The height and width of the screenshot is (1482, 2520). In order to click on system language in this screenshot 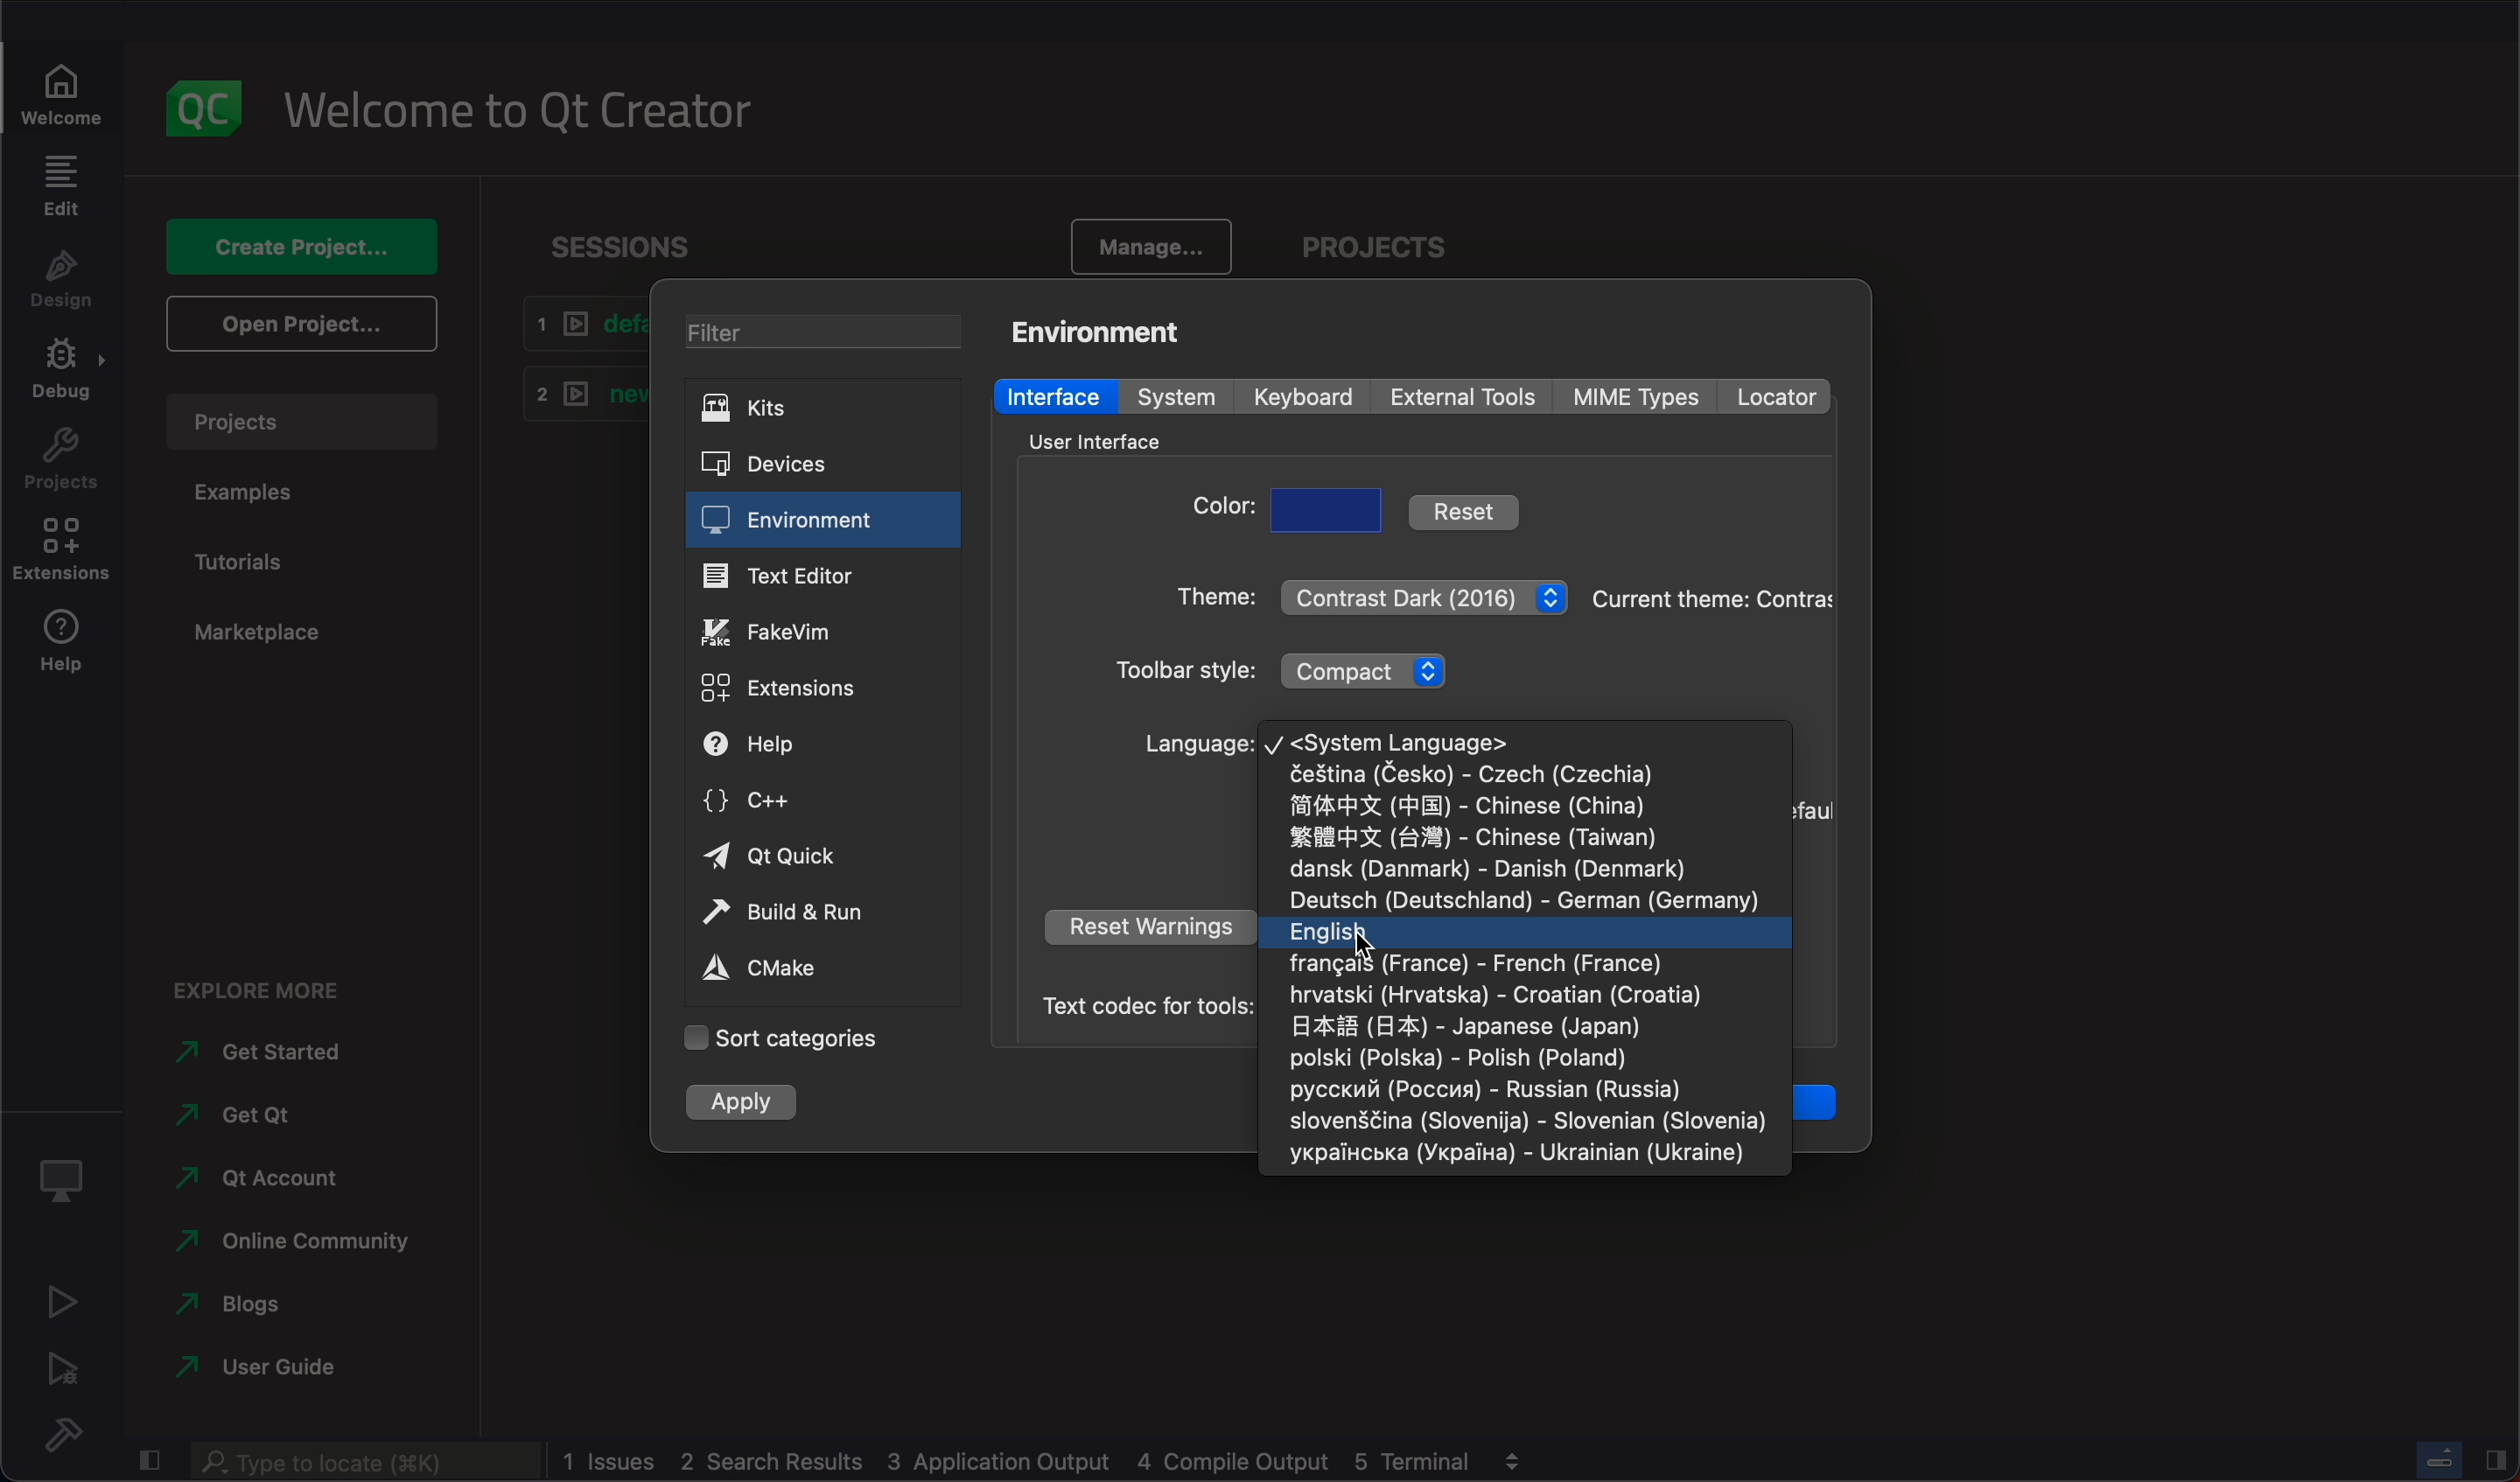, I will do `click(1387, 743)`.